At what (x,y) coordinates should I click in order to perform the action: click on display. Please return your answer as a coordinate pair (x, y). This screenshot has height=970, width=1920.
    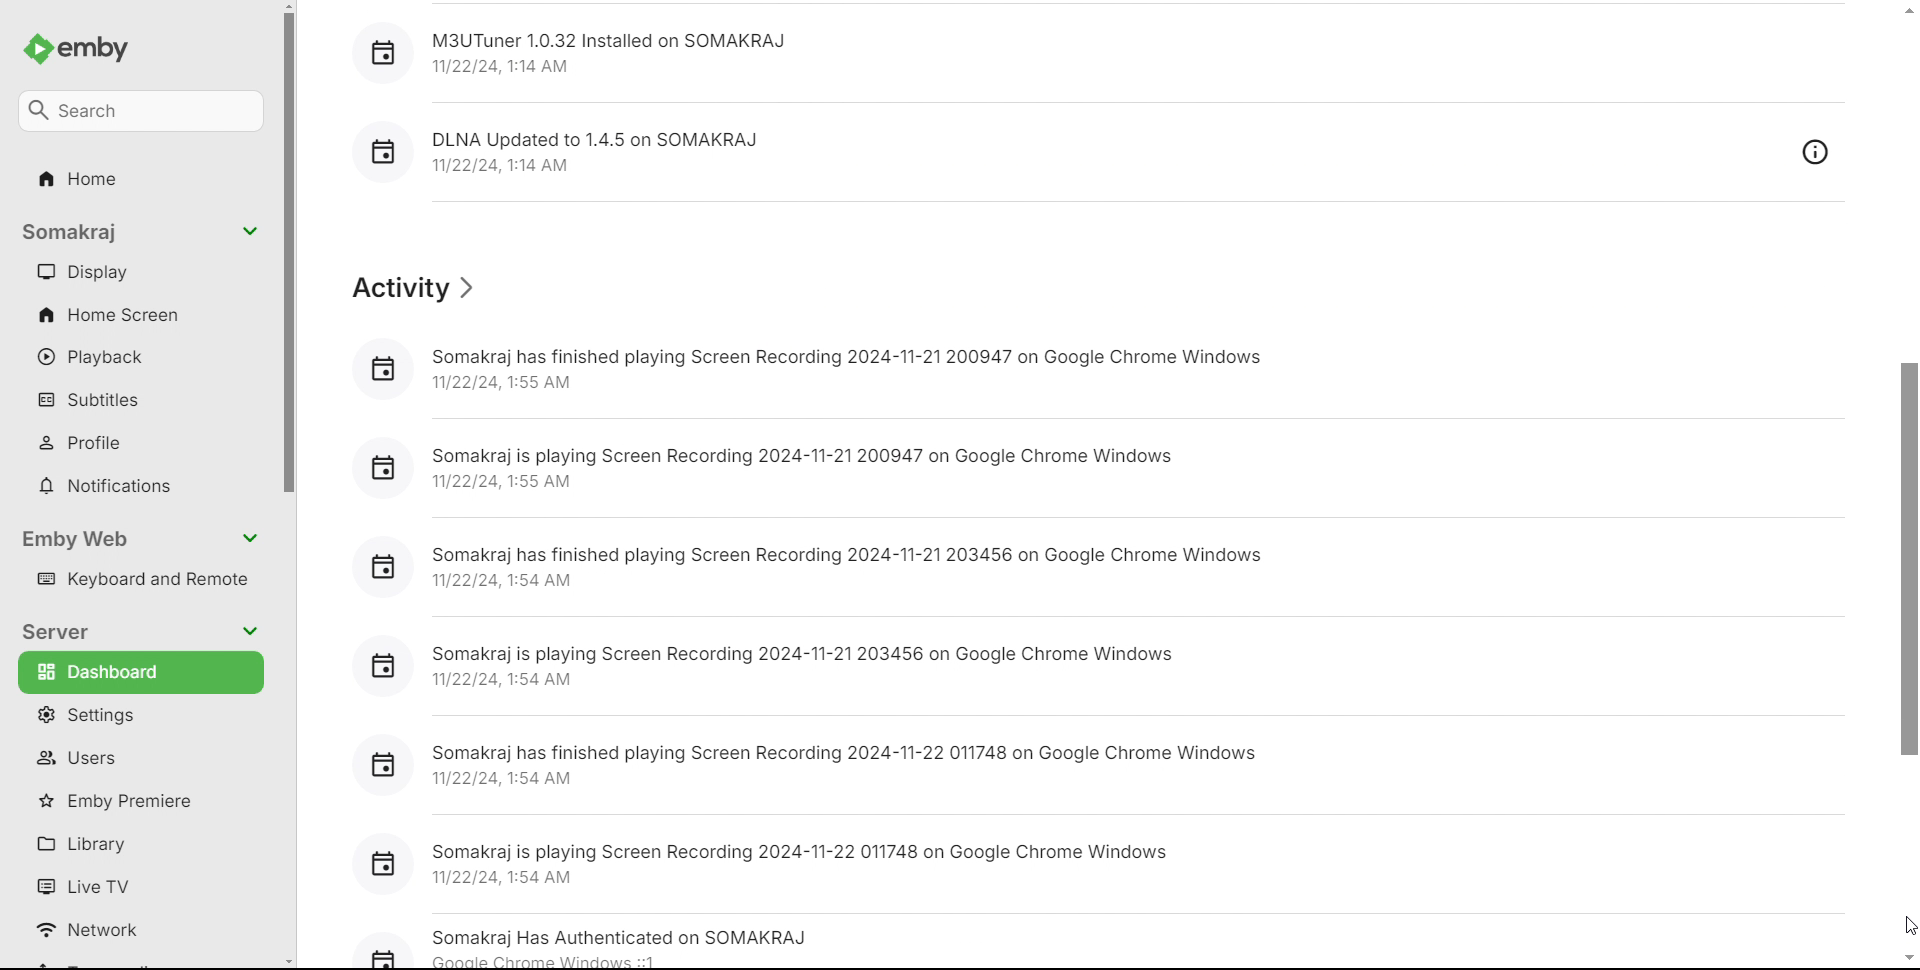
    Looking at the image, I should click on (141, 272).